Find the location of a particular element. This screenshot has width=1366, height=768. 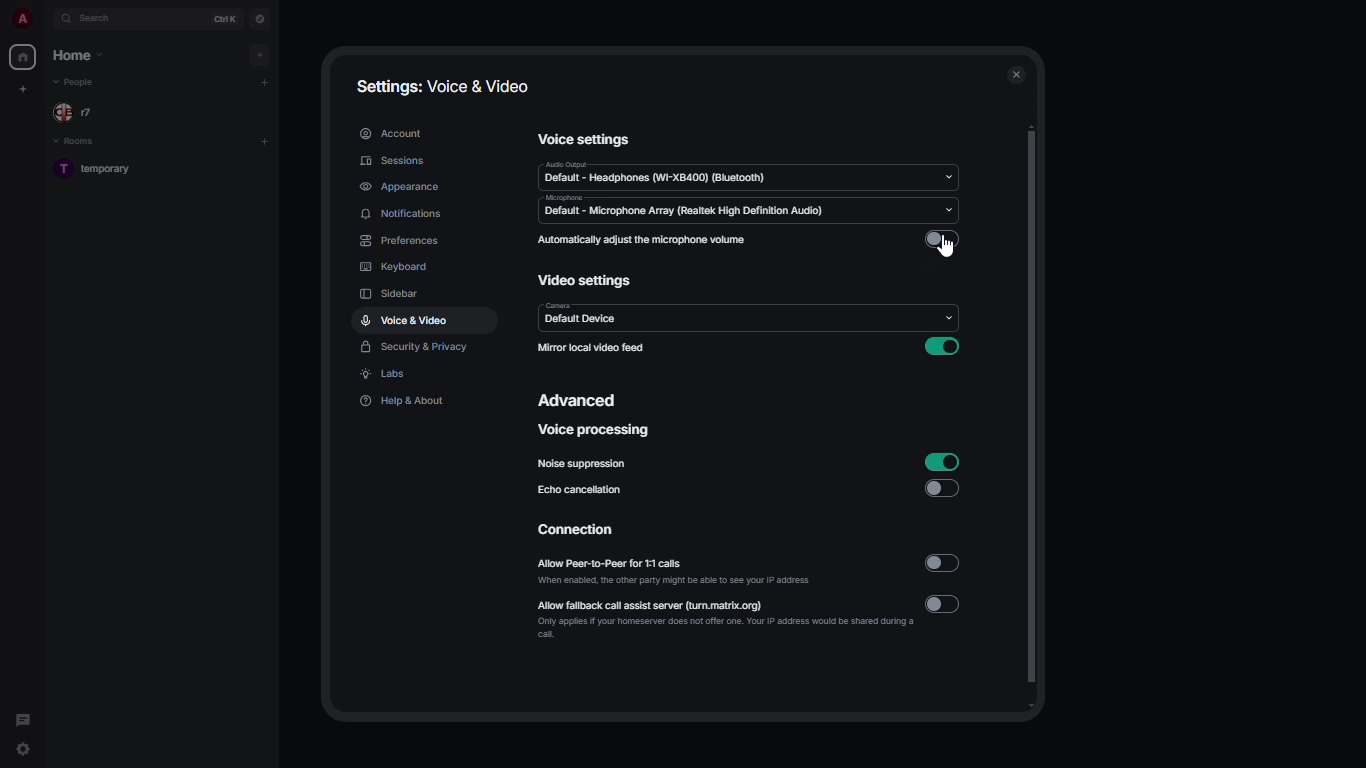

automatically adjust the microphone volume is located at coordinates (646, 239).